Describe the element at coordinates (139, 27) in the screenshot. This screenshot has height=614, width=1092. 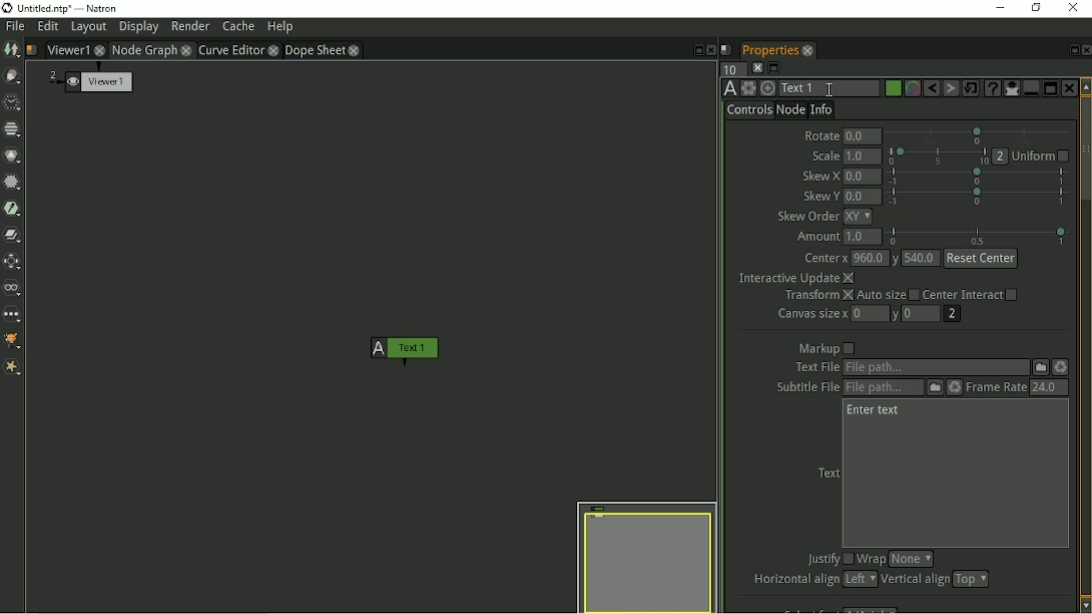
I see `Display` at that location.